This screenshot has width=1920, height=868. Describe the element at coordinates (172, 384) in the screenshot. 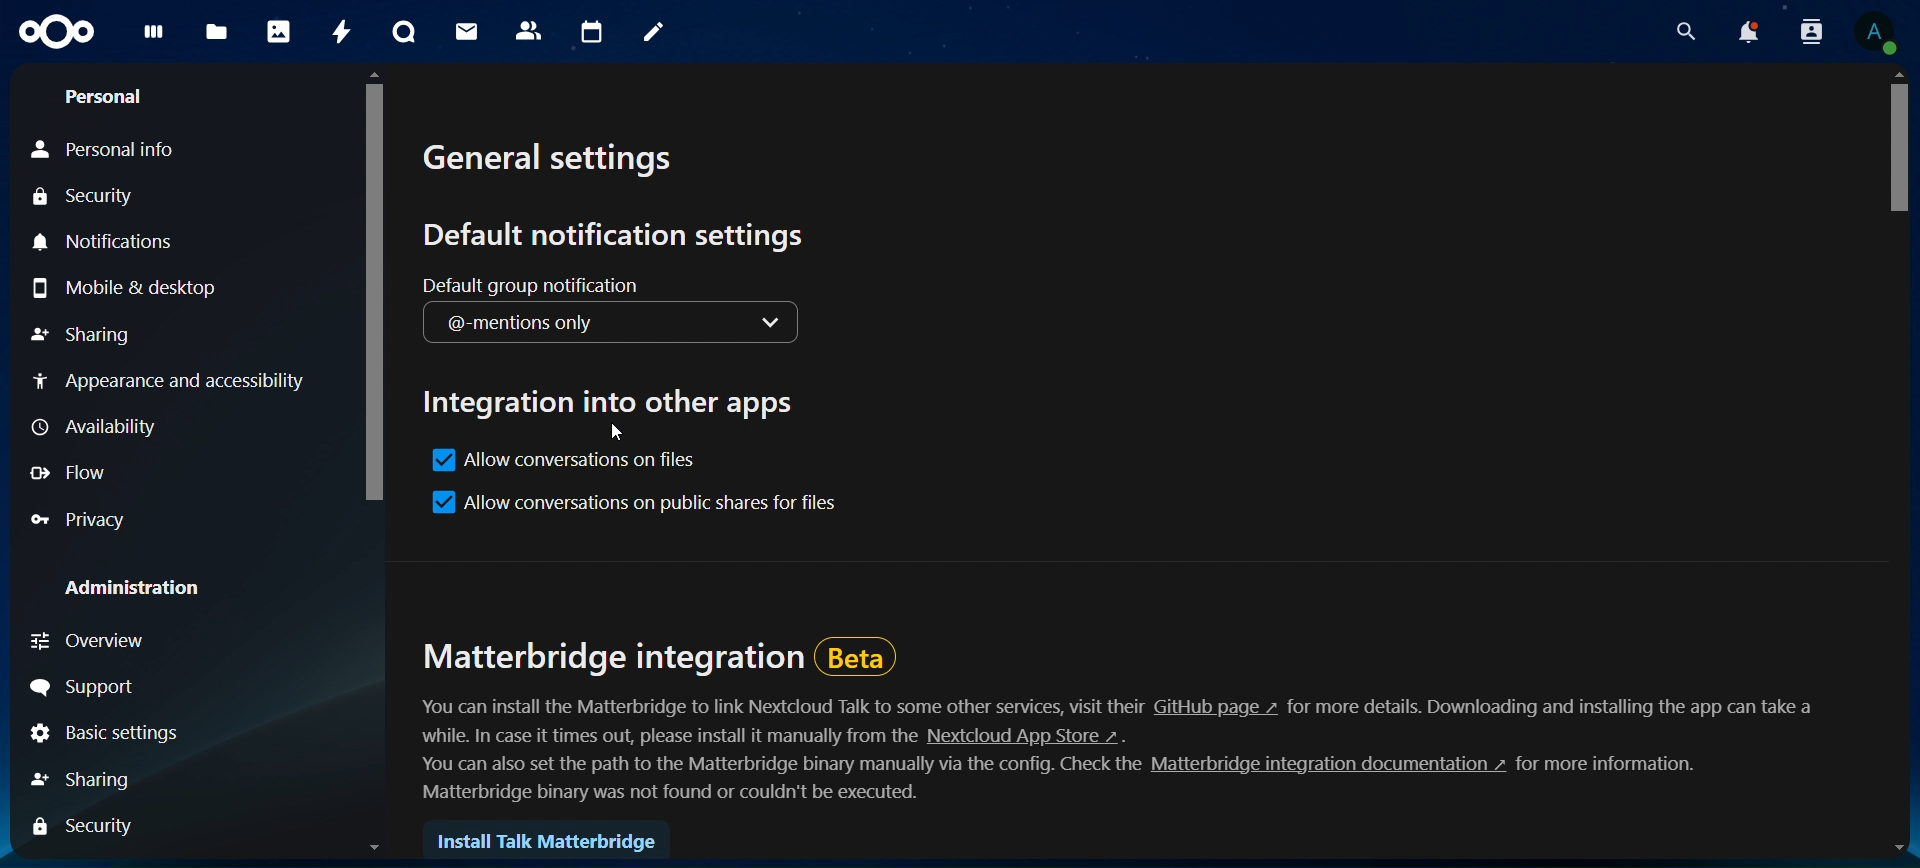

I see `appearance and accessibilty` at that location.